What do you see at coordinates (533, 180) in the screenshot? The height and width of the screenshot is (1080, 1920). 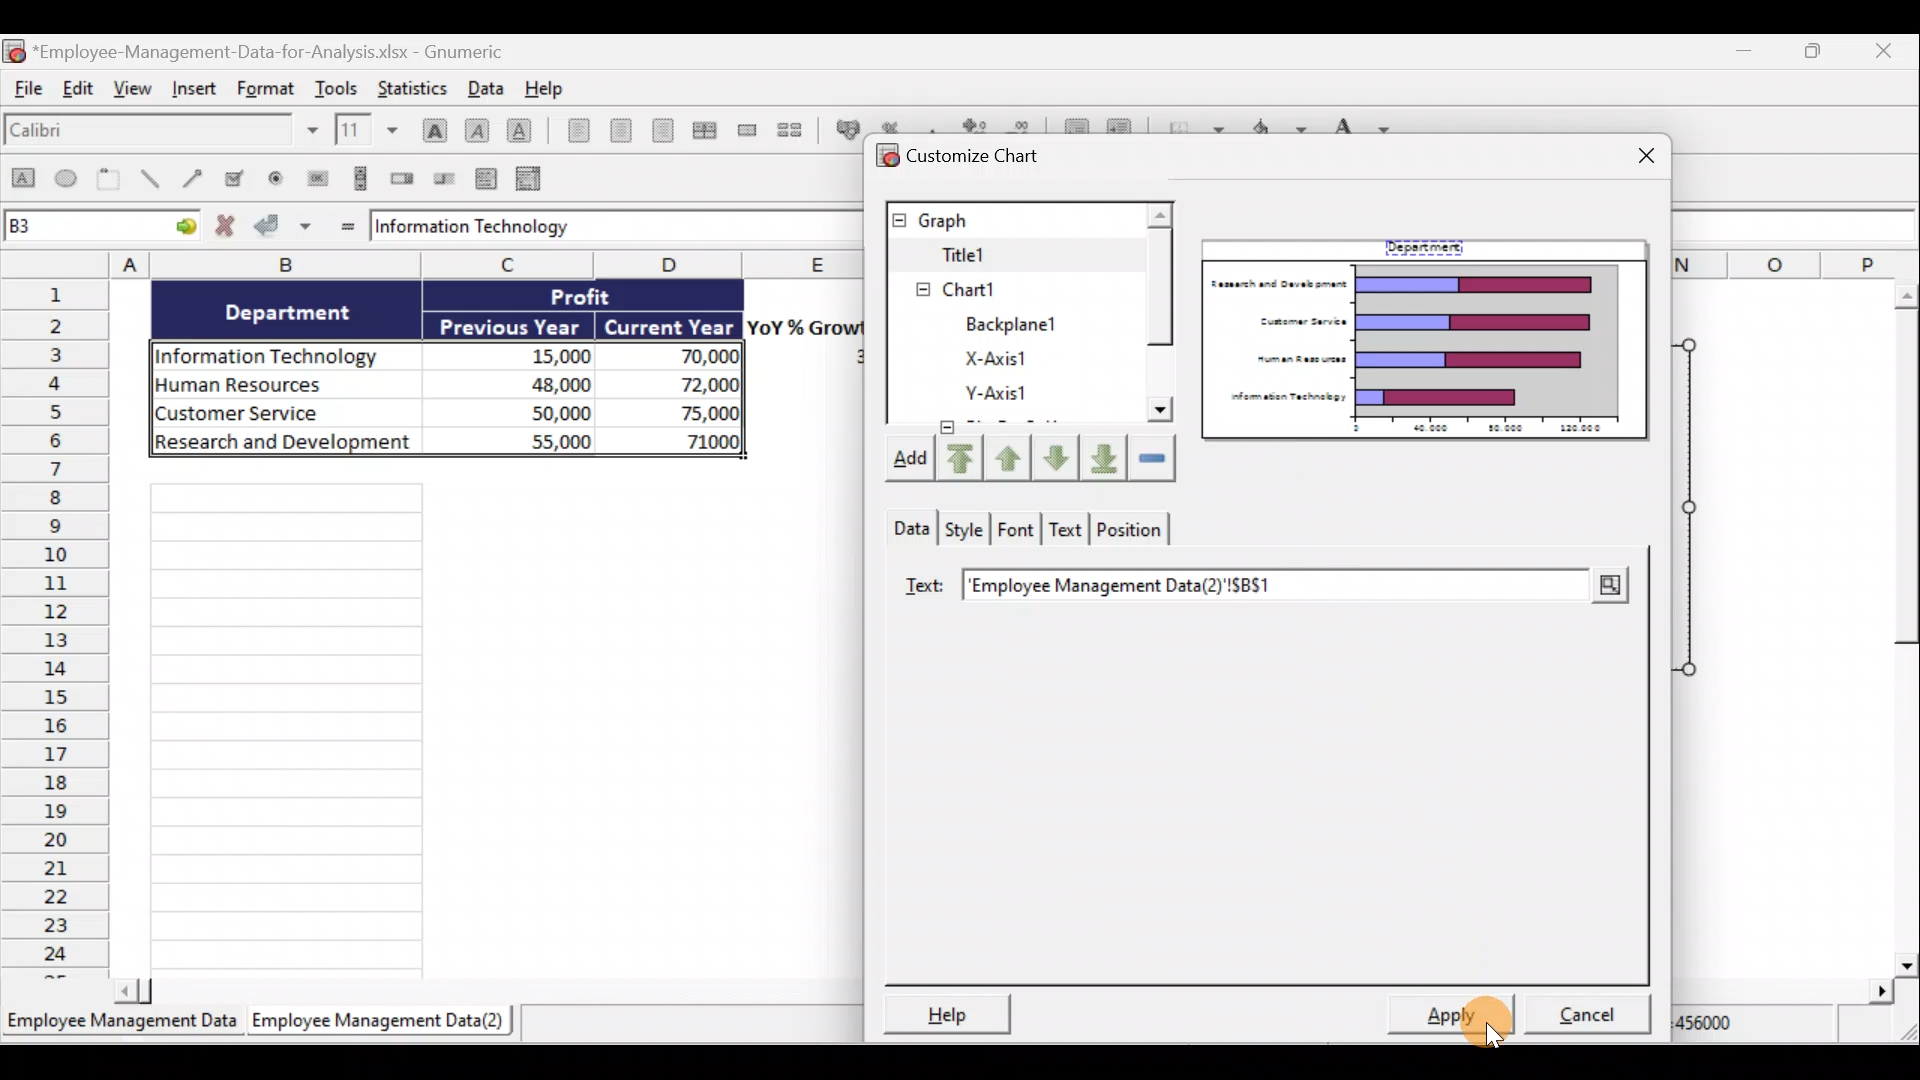 I see `Create a combo box` at bounding box center [533, 180].